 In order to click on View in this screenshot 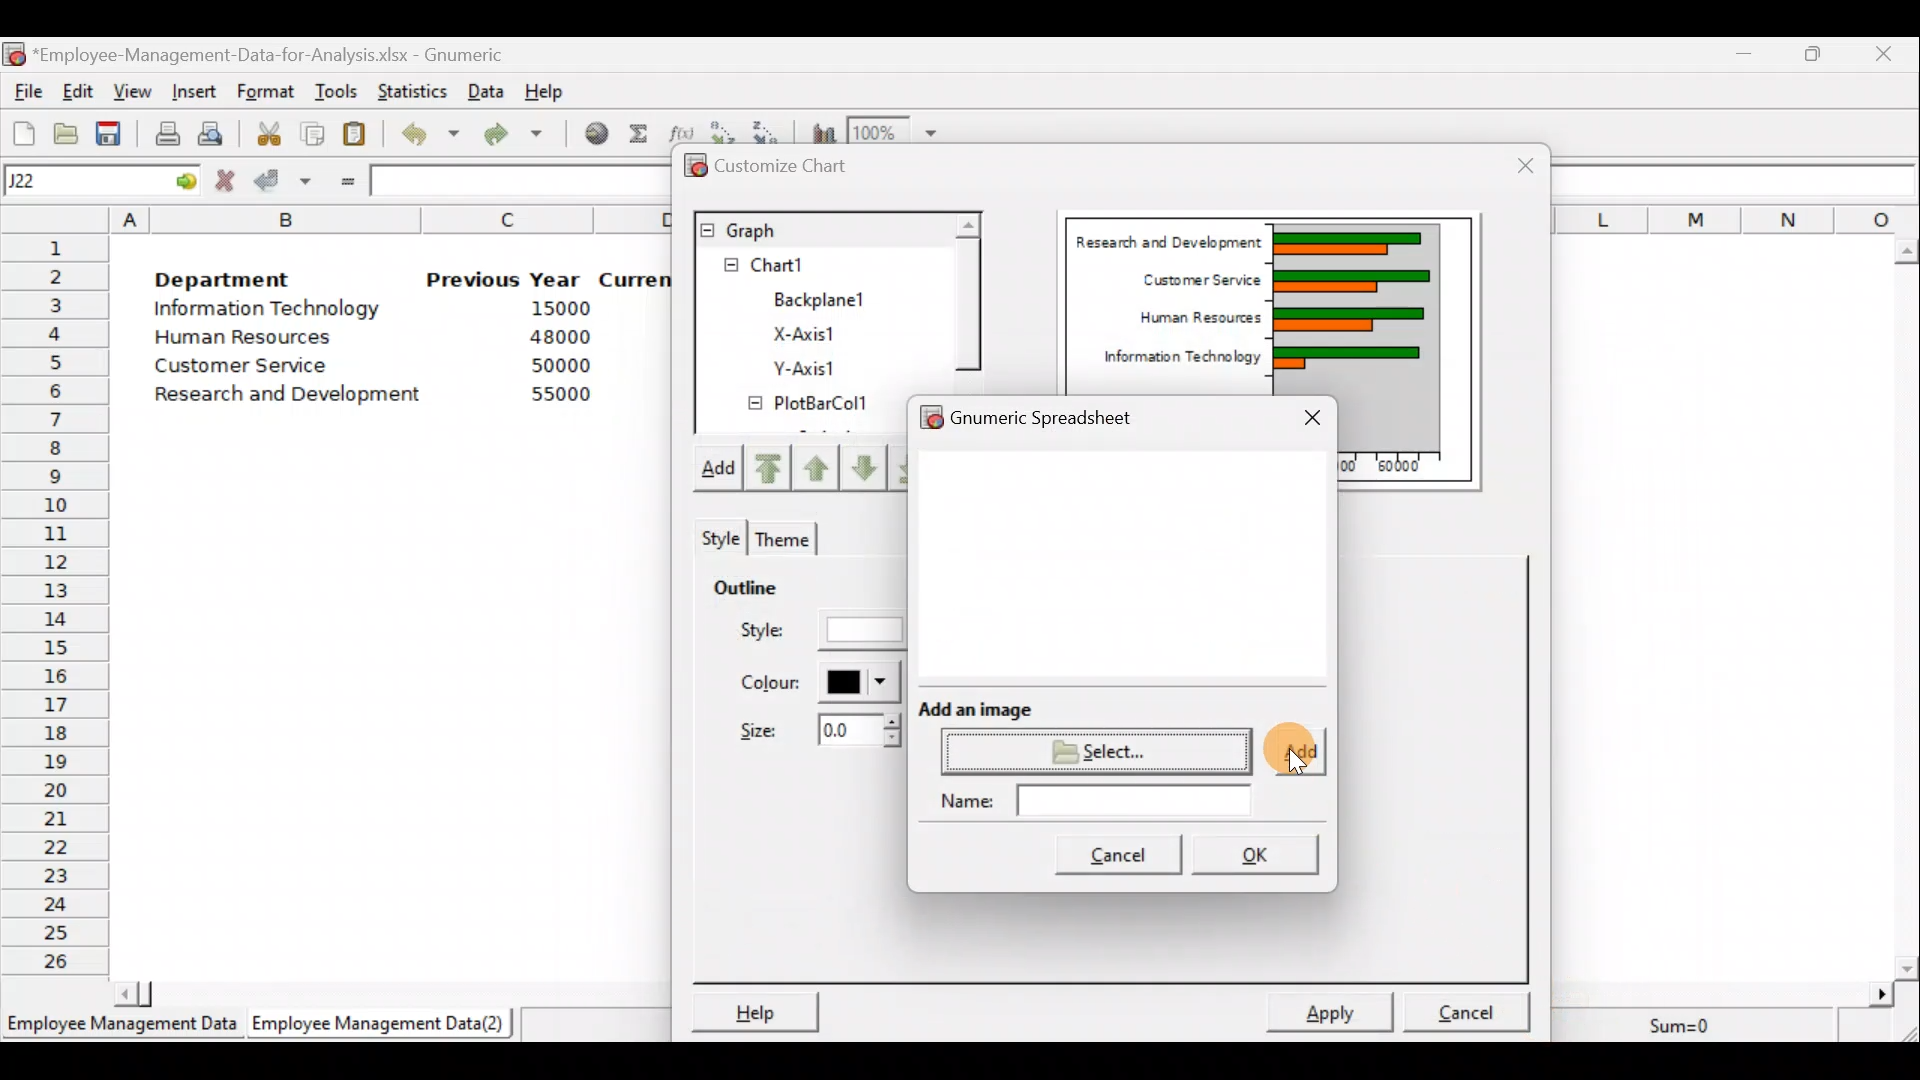, I will do `click(133, 90)`.